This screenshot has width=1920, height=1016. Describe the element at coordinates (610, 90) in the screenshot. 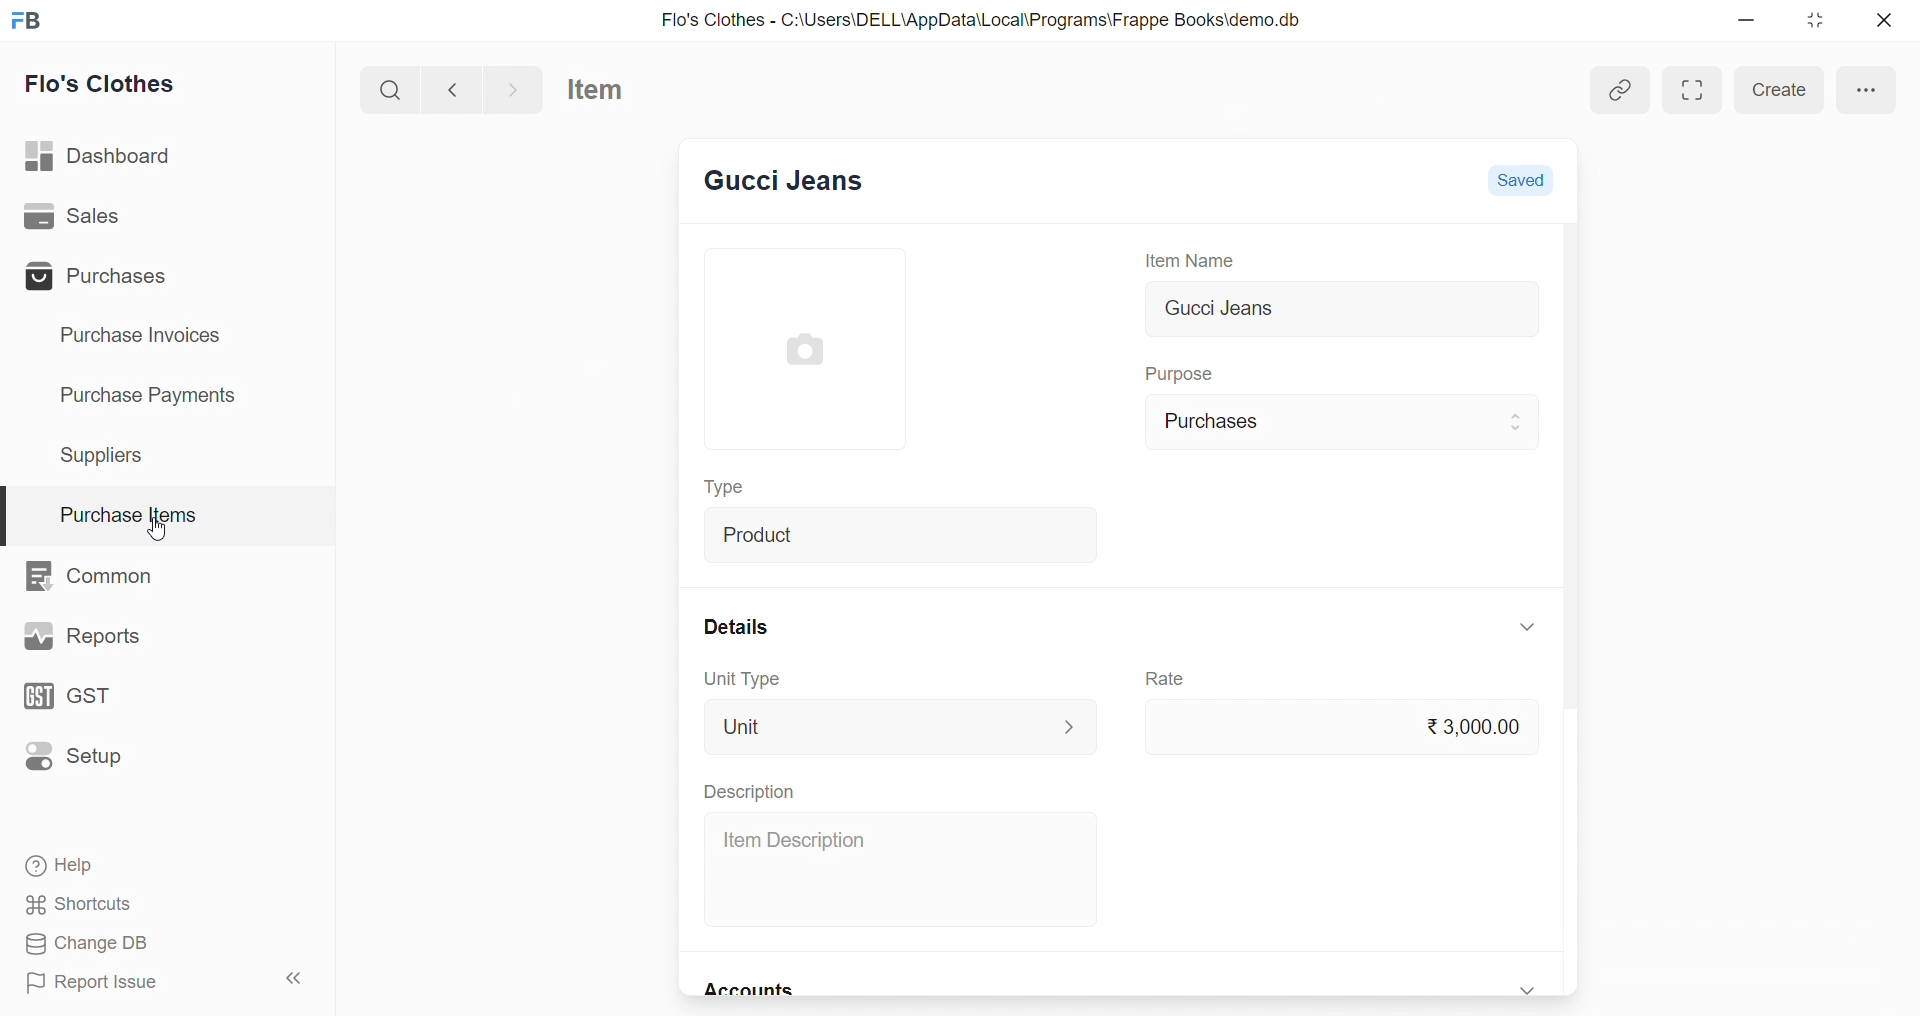

I see `Item` at that location.